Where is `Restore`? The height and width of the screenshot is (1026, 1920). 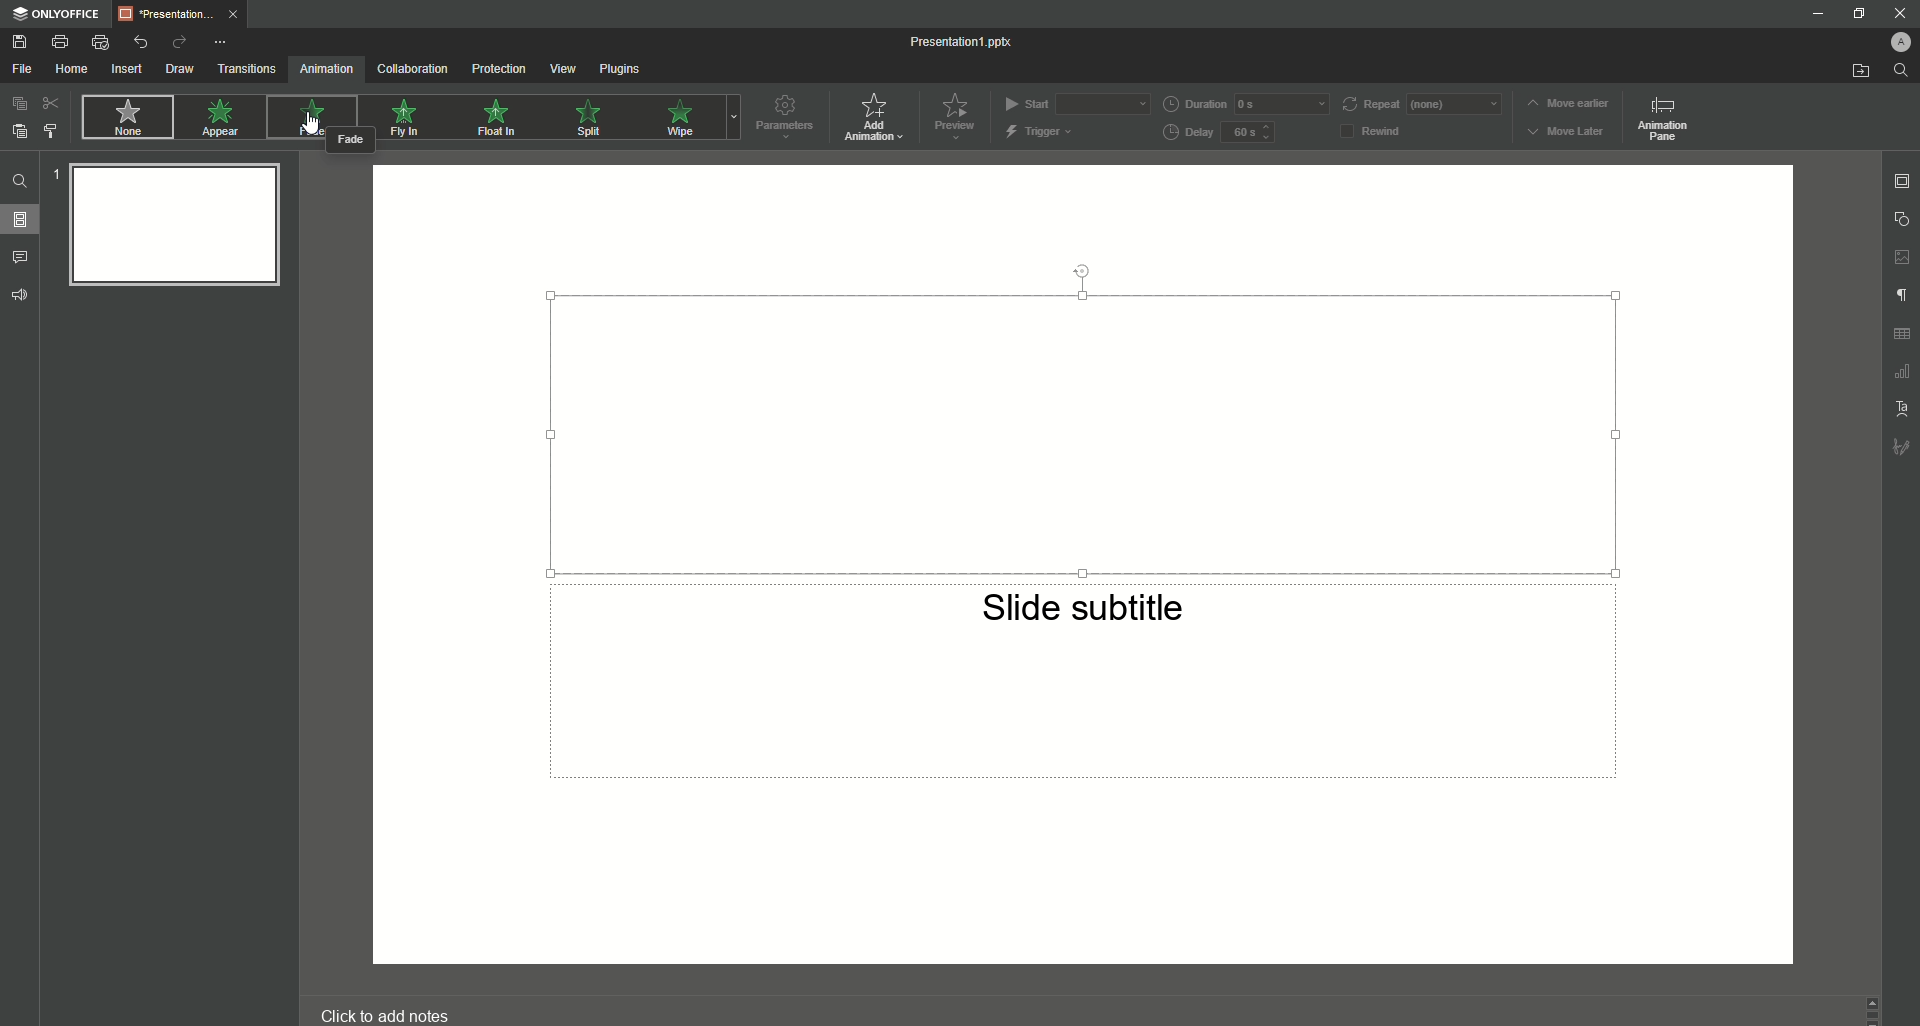
Restore is located at coordinates (1856, 14).